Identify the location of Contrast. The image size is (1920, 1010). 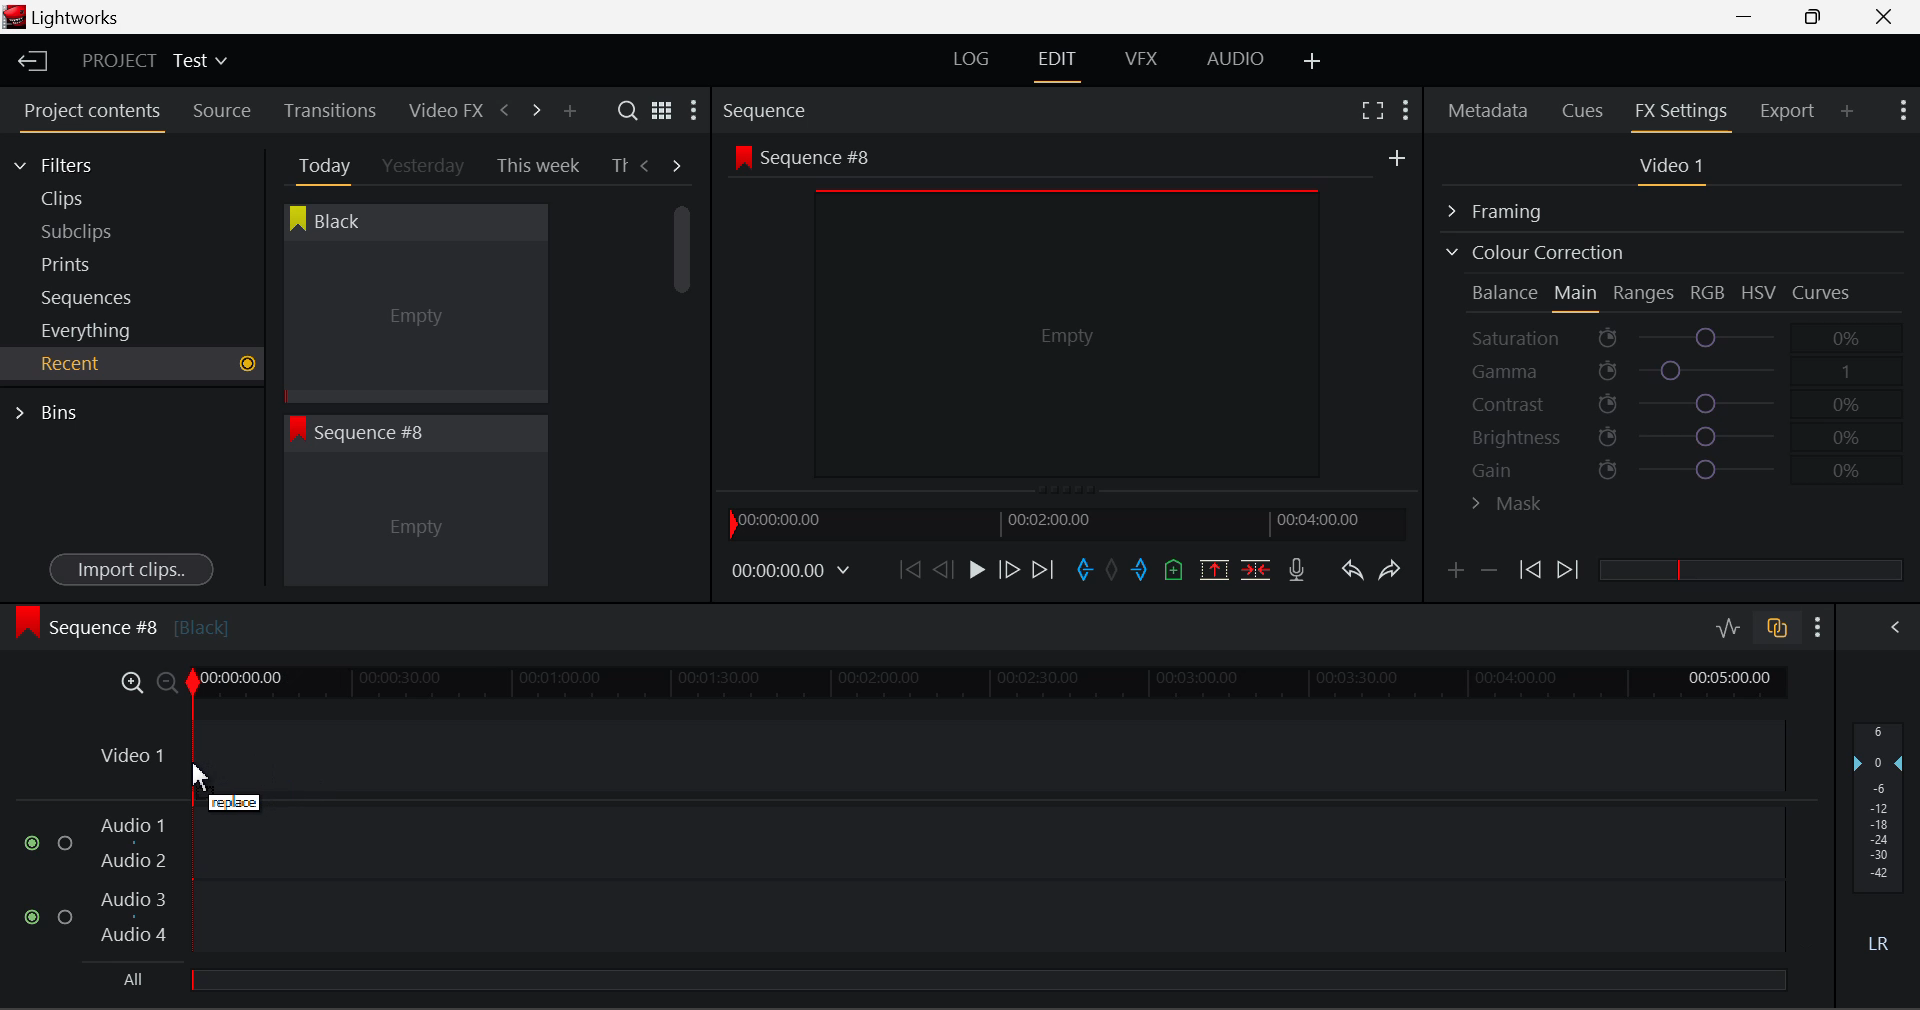
(1674, 403).